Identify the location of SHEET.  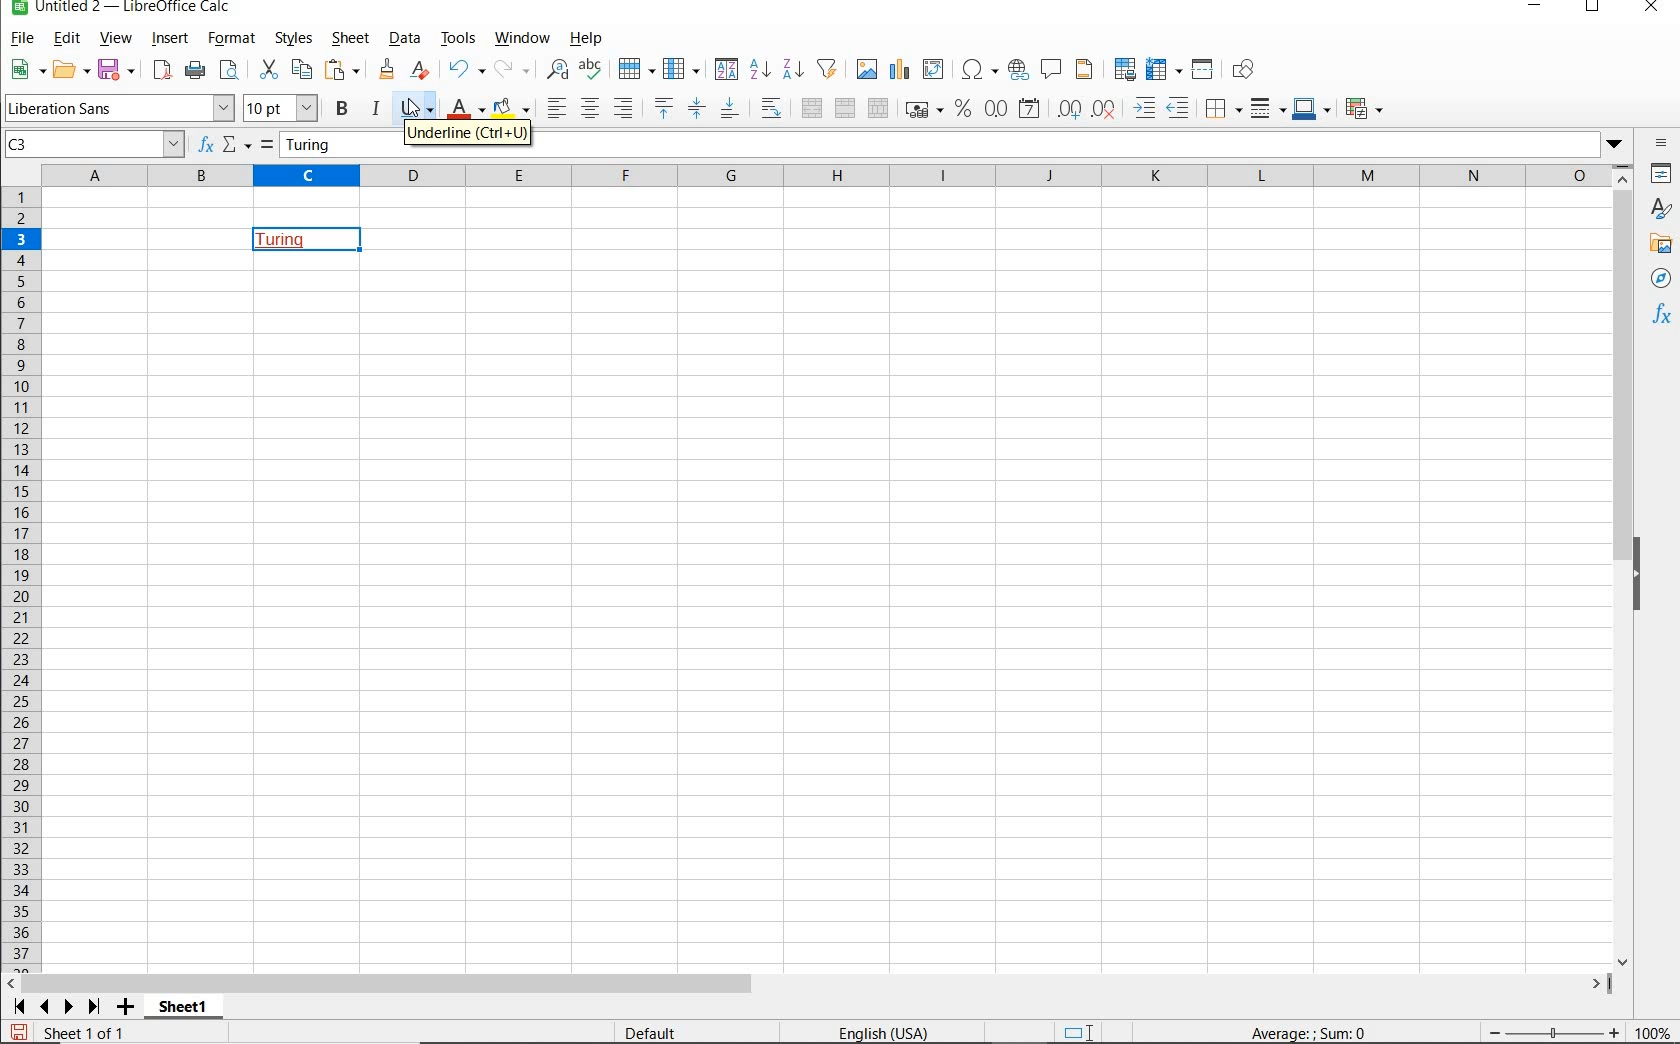
(352, 40).